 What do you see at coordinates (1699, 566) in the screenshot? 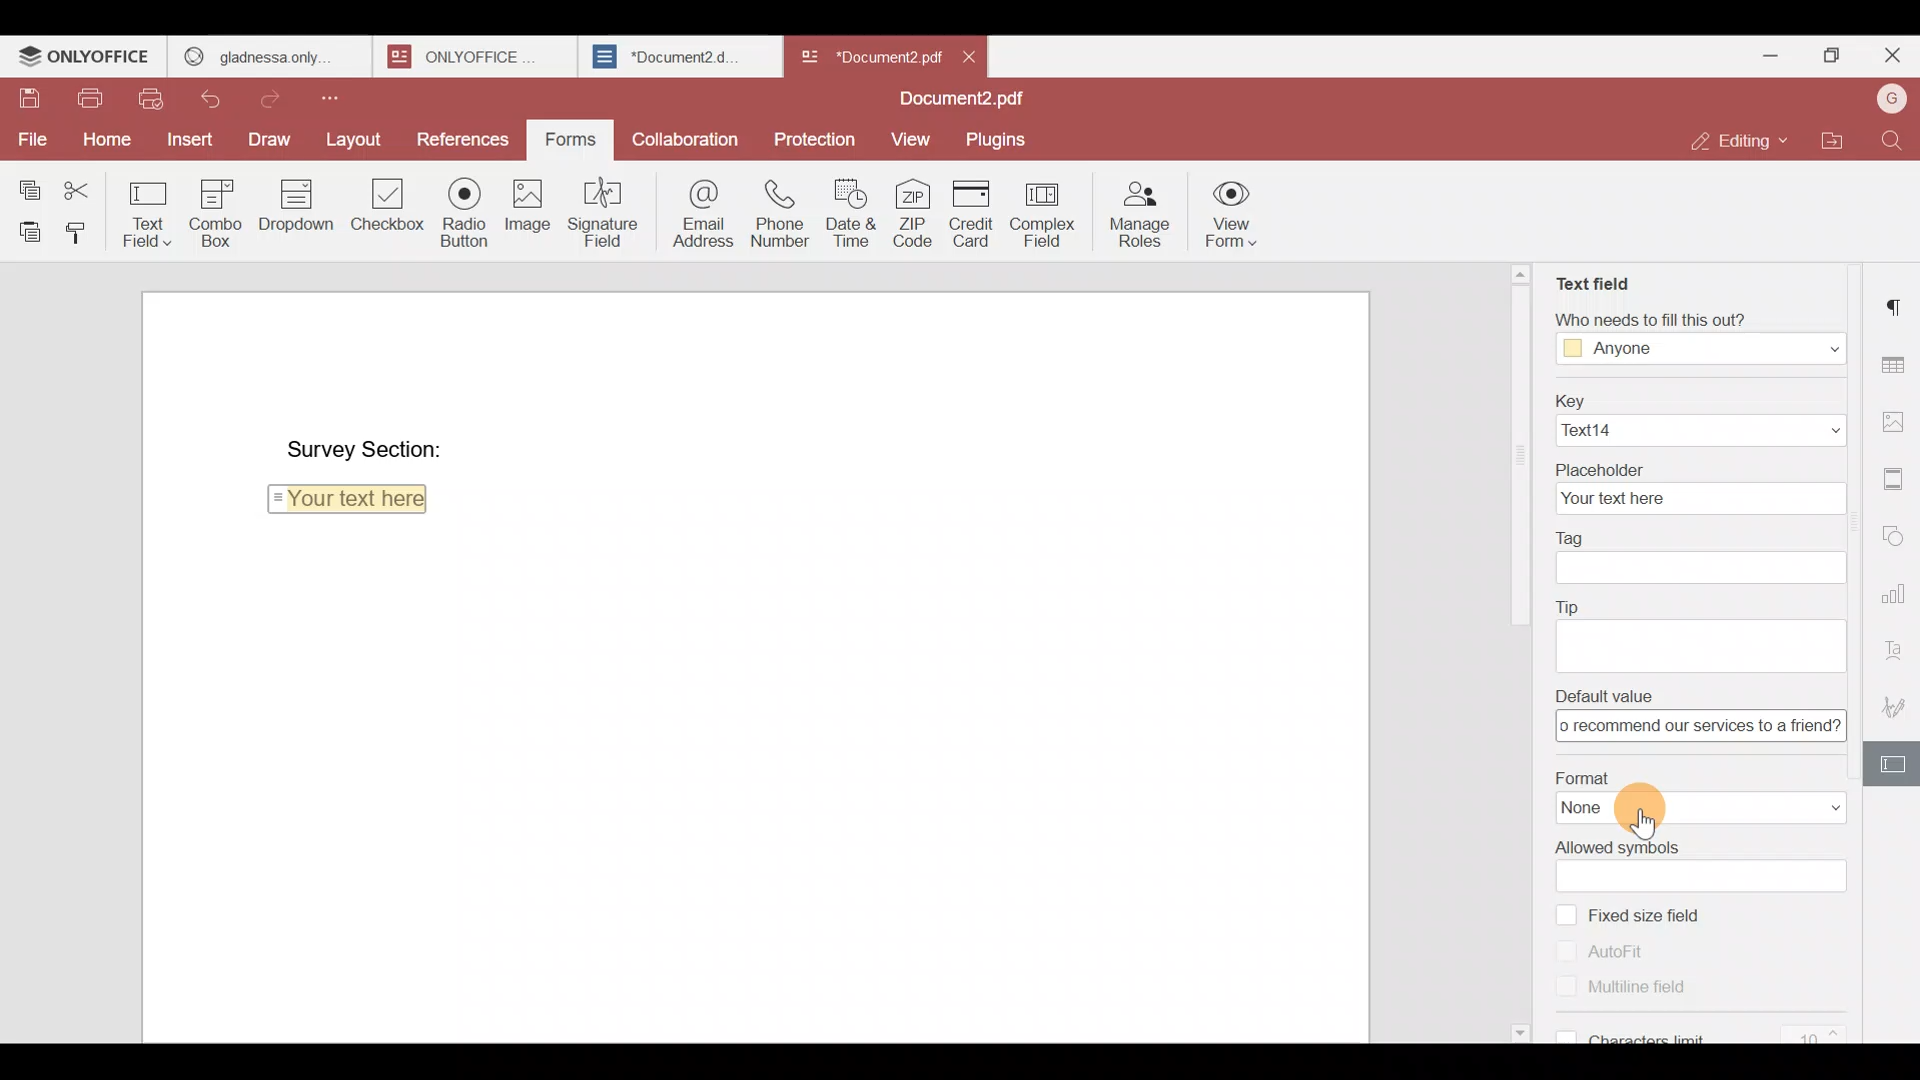
I see `textbox` at bounding box center [1699, 566].